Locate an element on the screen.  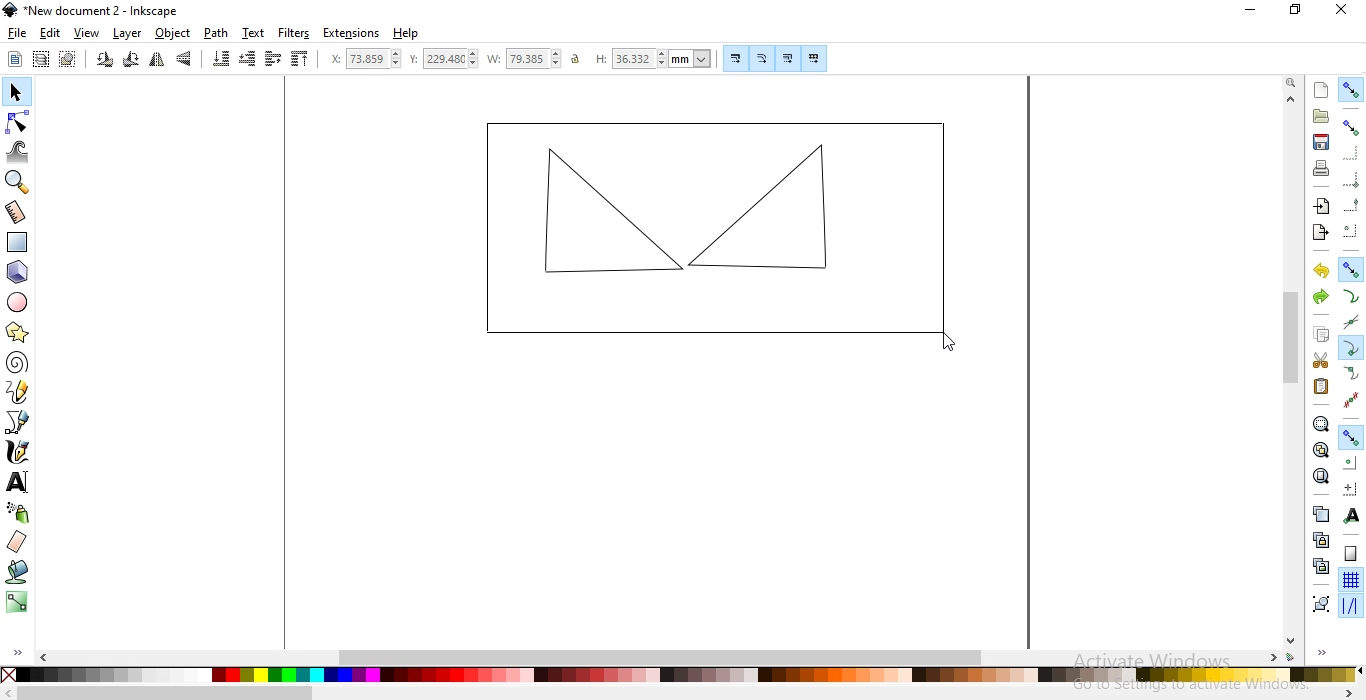
snap to path intersections is located at coordinates (1350, 319).